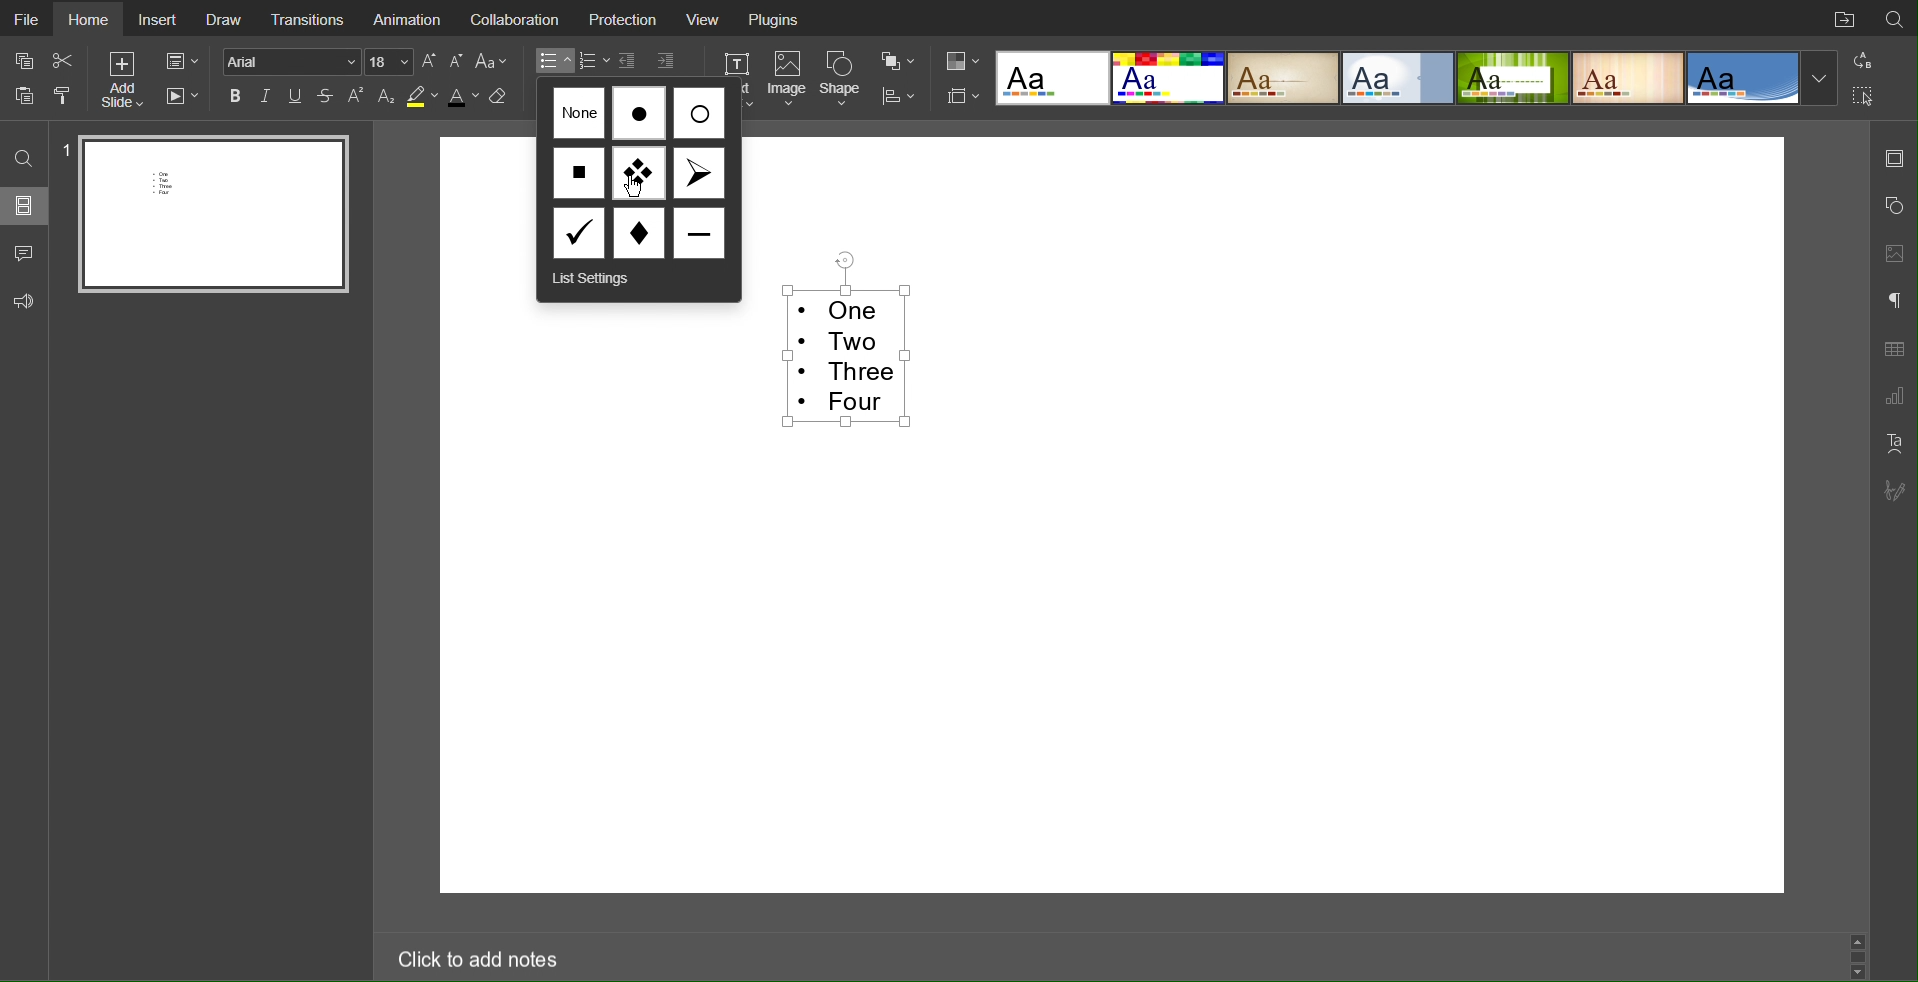 This screenshot has width=1918, height=982. What do you see at coordinates (23, 156) in the screenshot?
I see `Search` at bounding box center [23, 156].